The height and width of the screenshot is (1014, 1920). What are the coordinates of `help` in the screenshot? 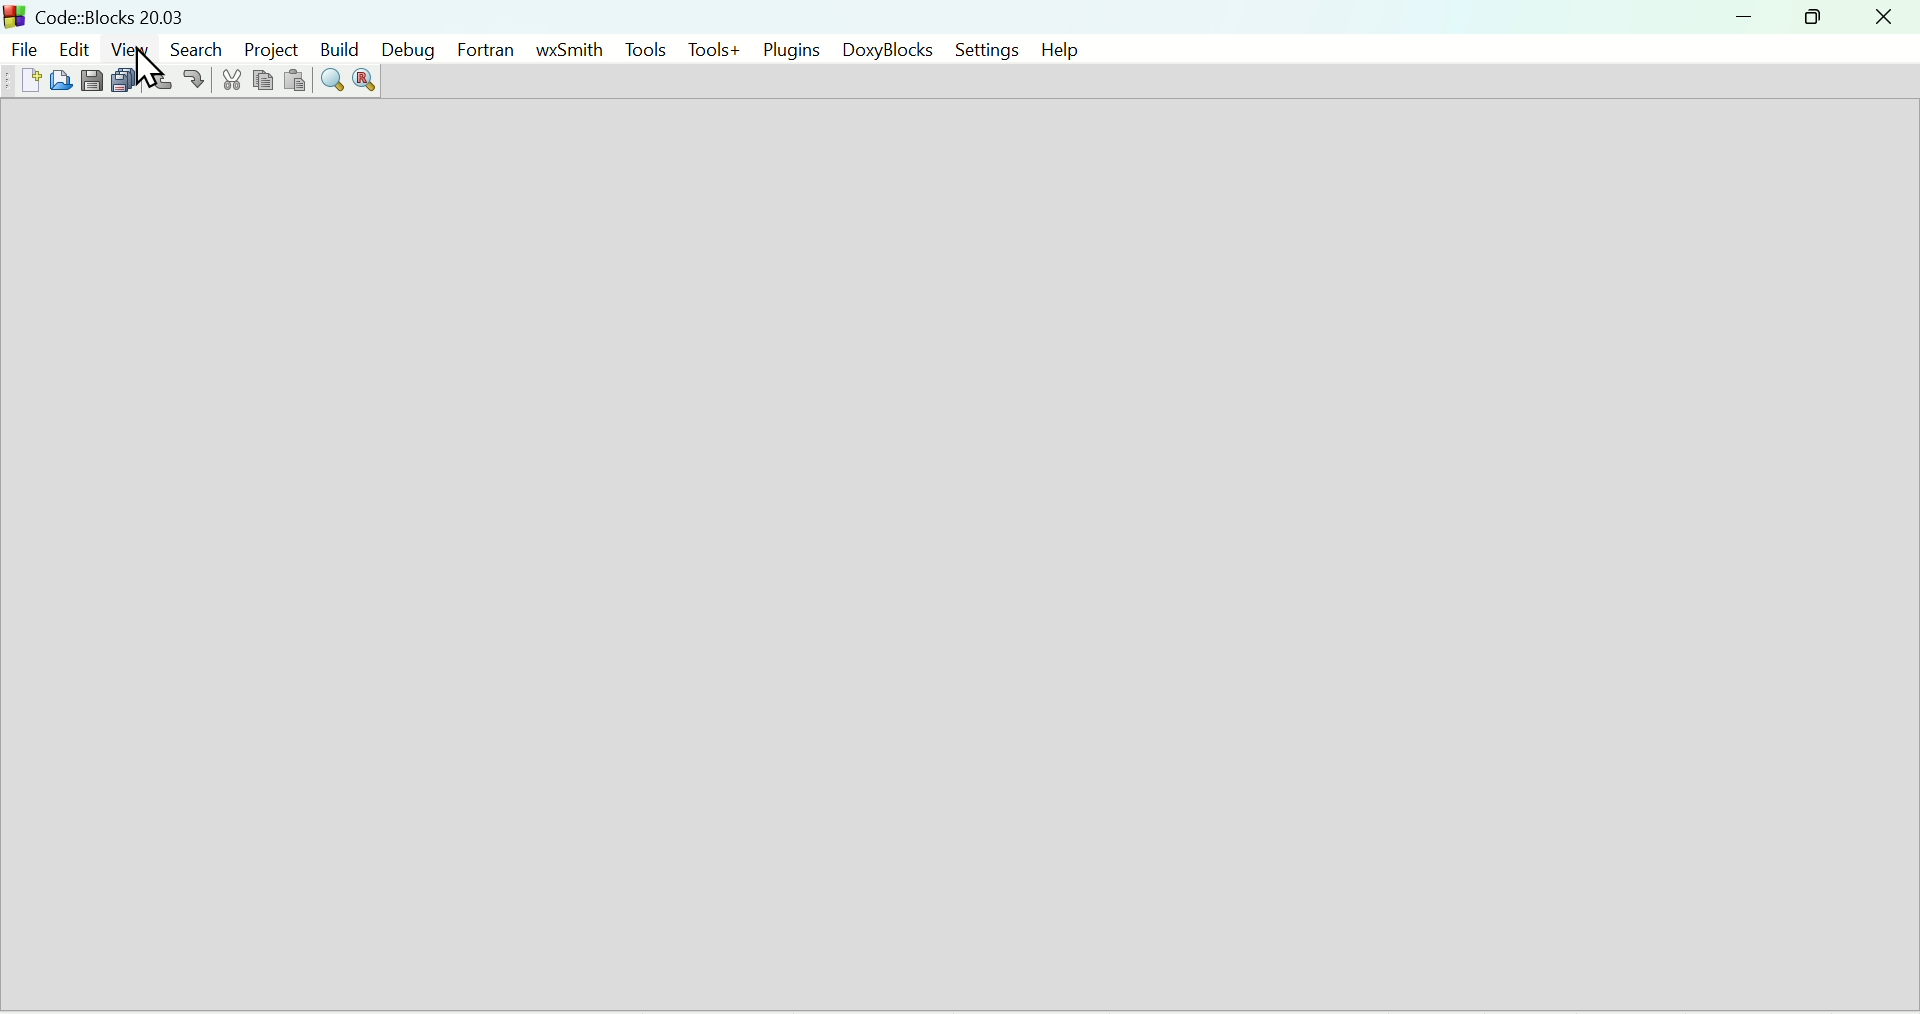 It's located at (1057, 49).